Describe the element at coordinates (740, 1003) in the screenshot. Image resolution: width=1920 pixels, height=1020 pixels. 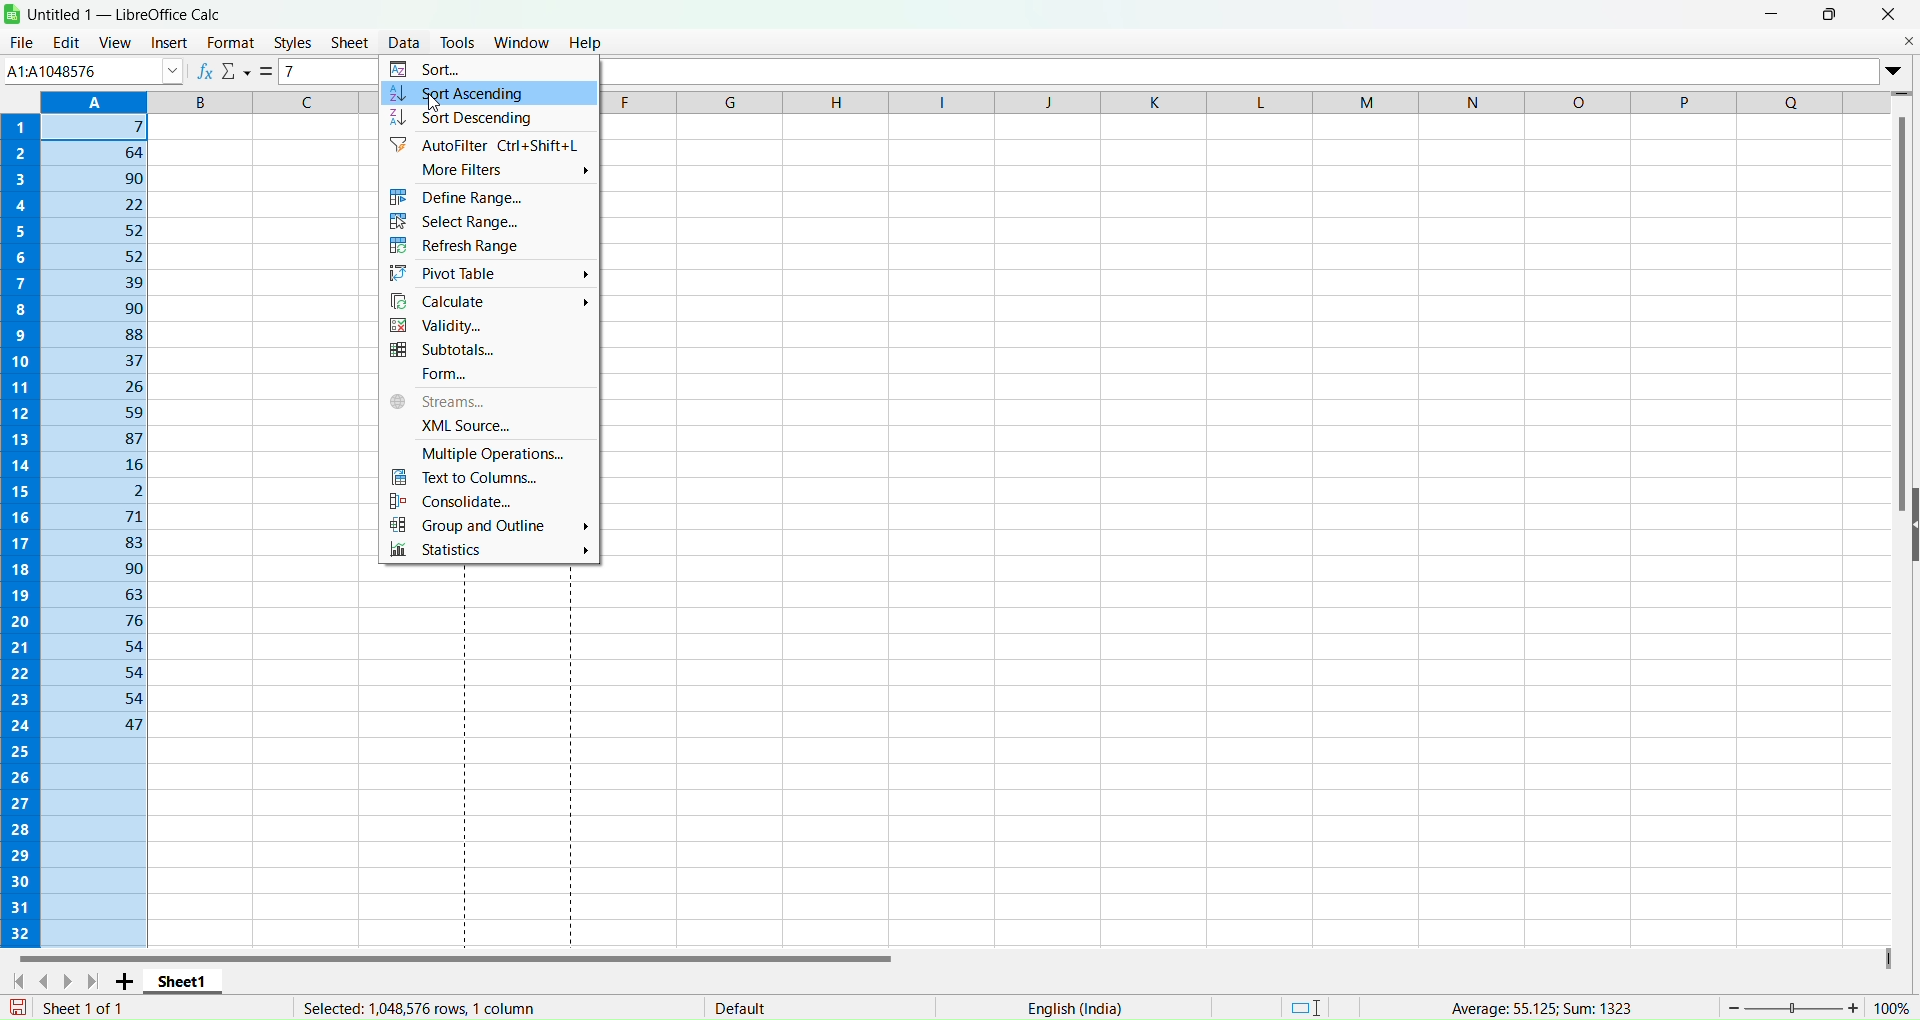
I see `Default` at that location.